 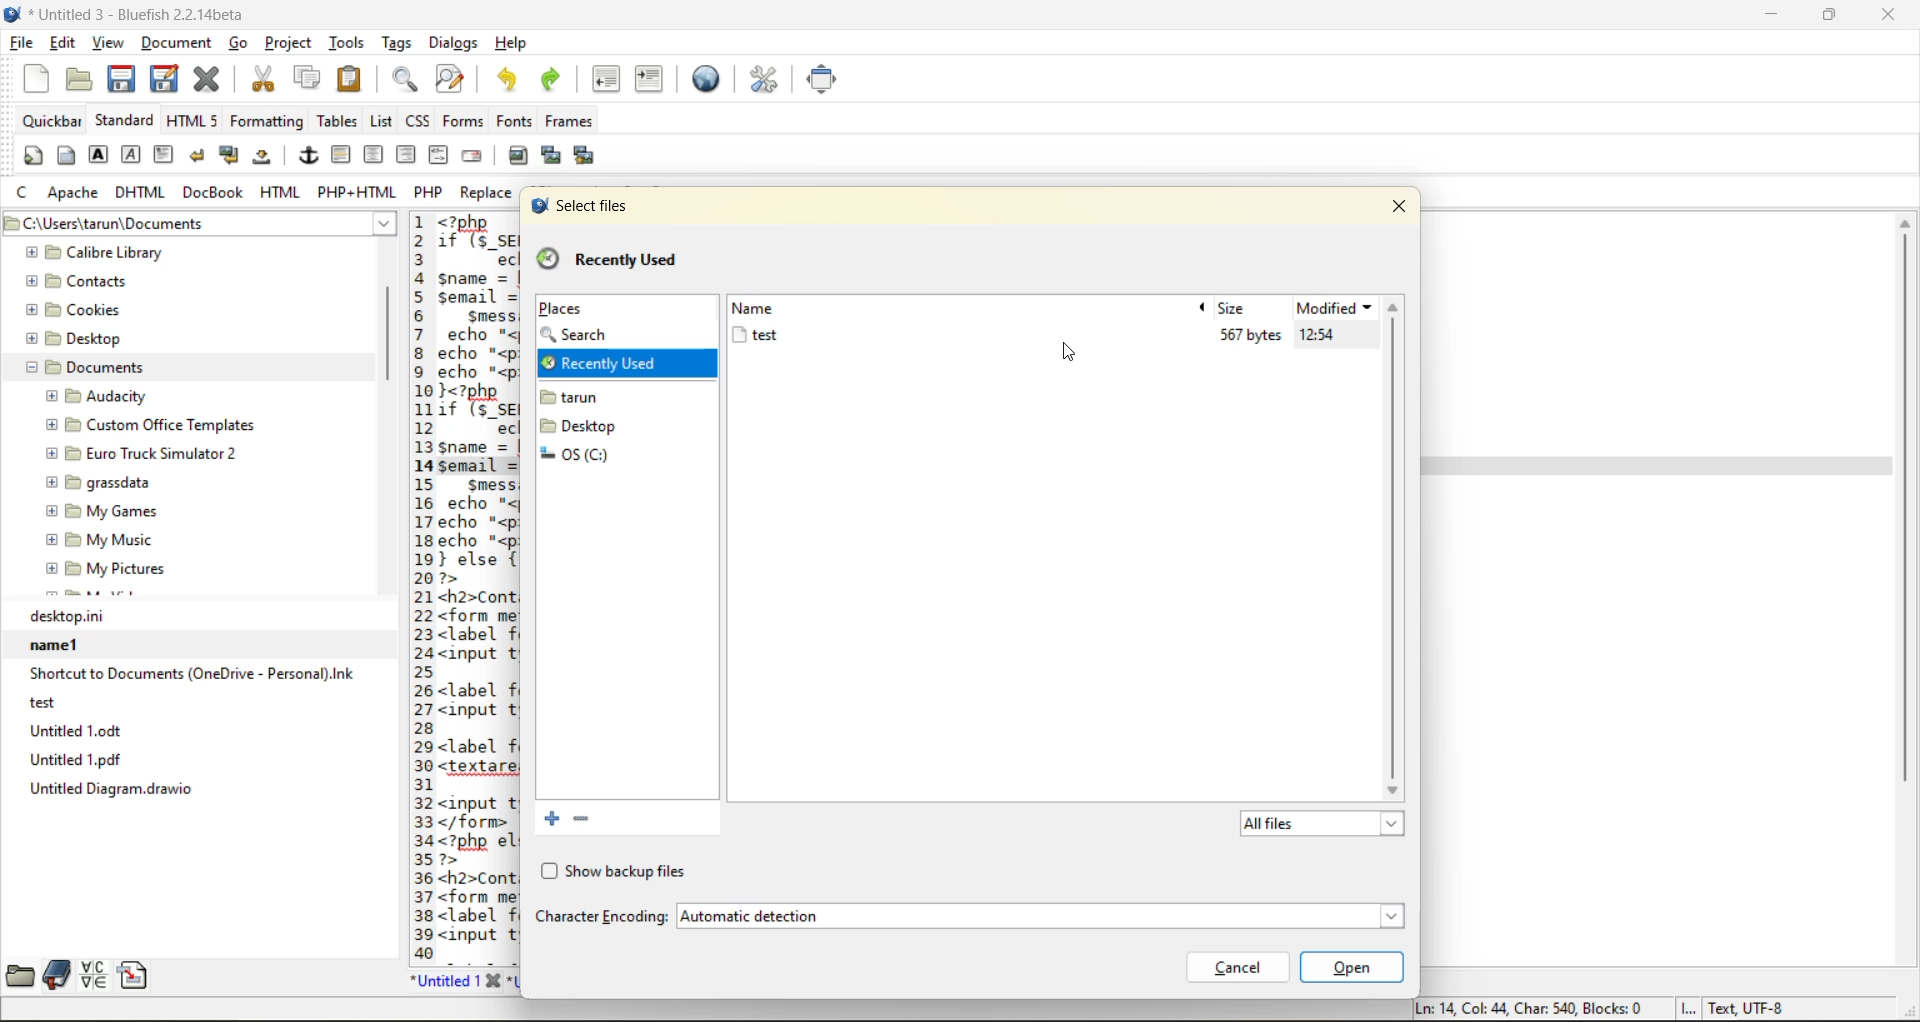 What do you see at coordinates (358, 195) in the screenshot?
I see `php + html` at bounding box center [358, 195].